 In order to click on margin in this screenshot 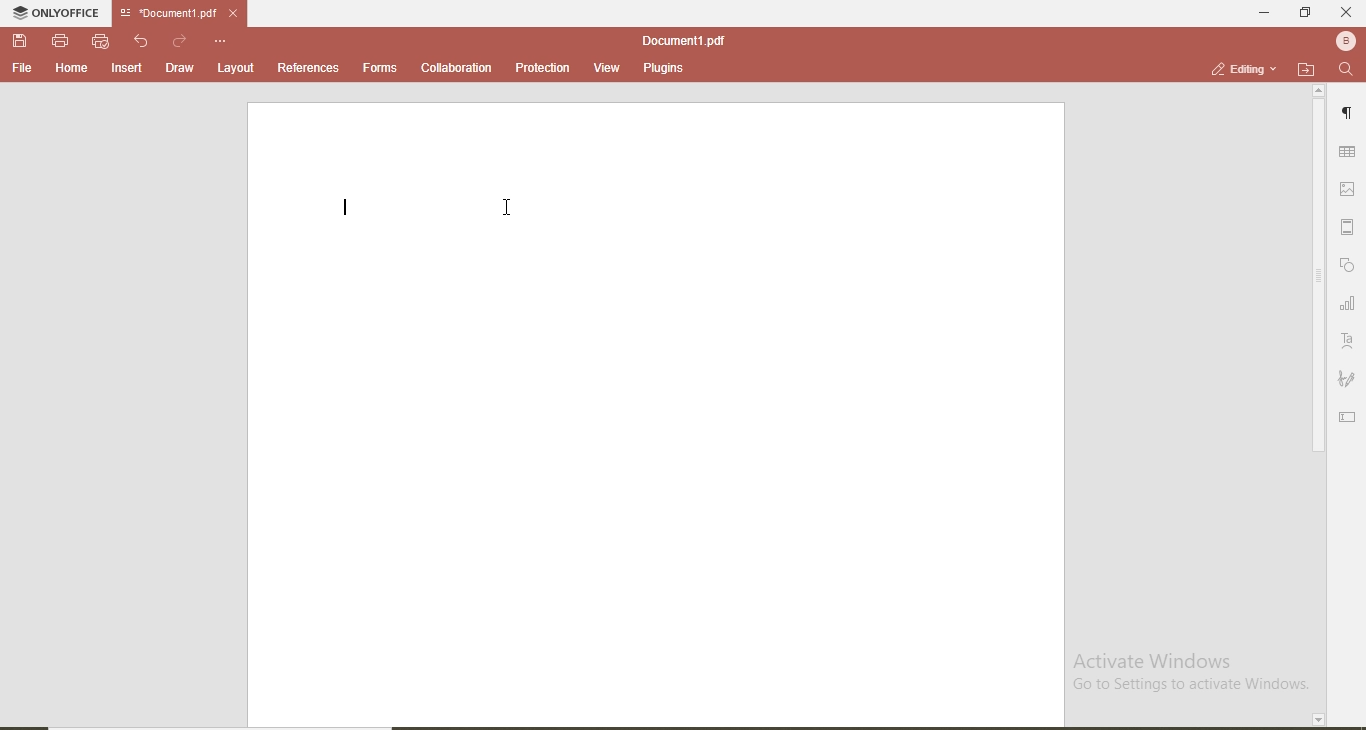, I will do `click(1350, 229)`.